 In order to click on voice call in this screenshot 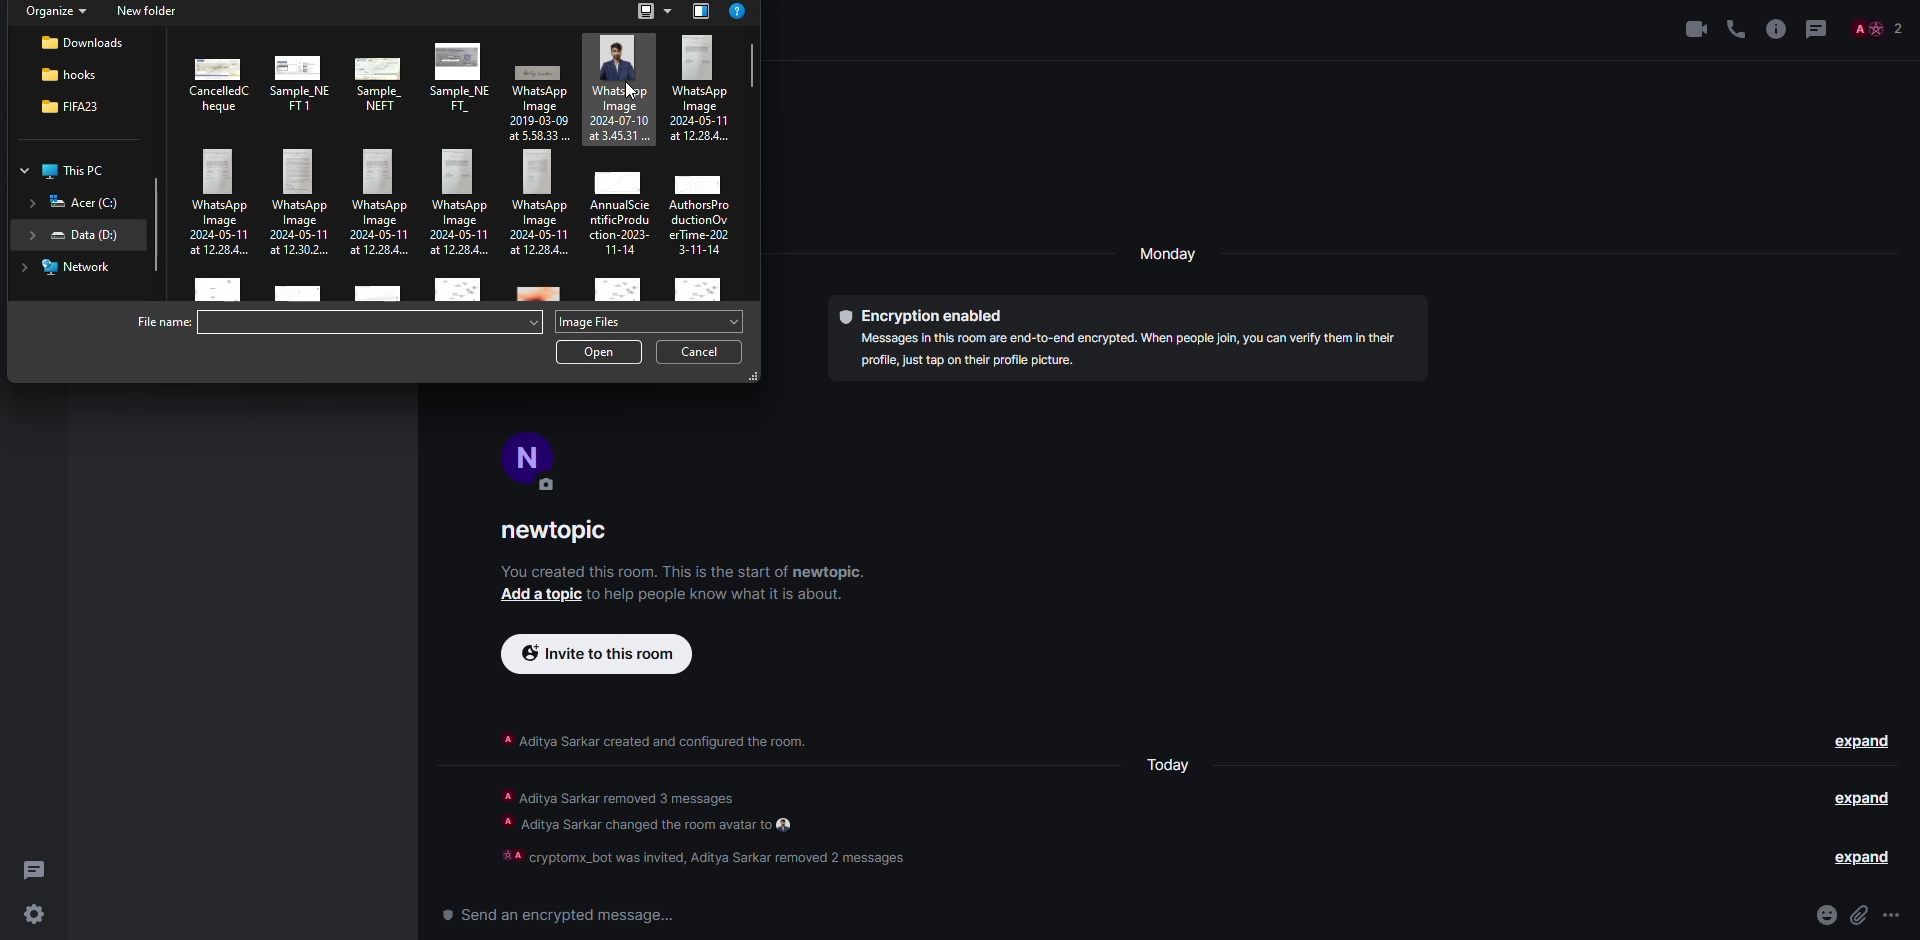, I will do `click(1735, 27)`.